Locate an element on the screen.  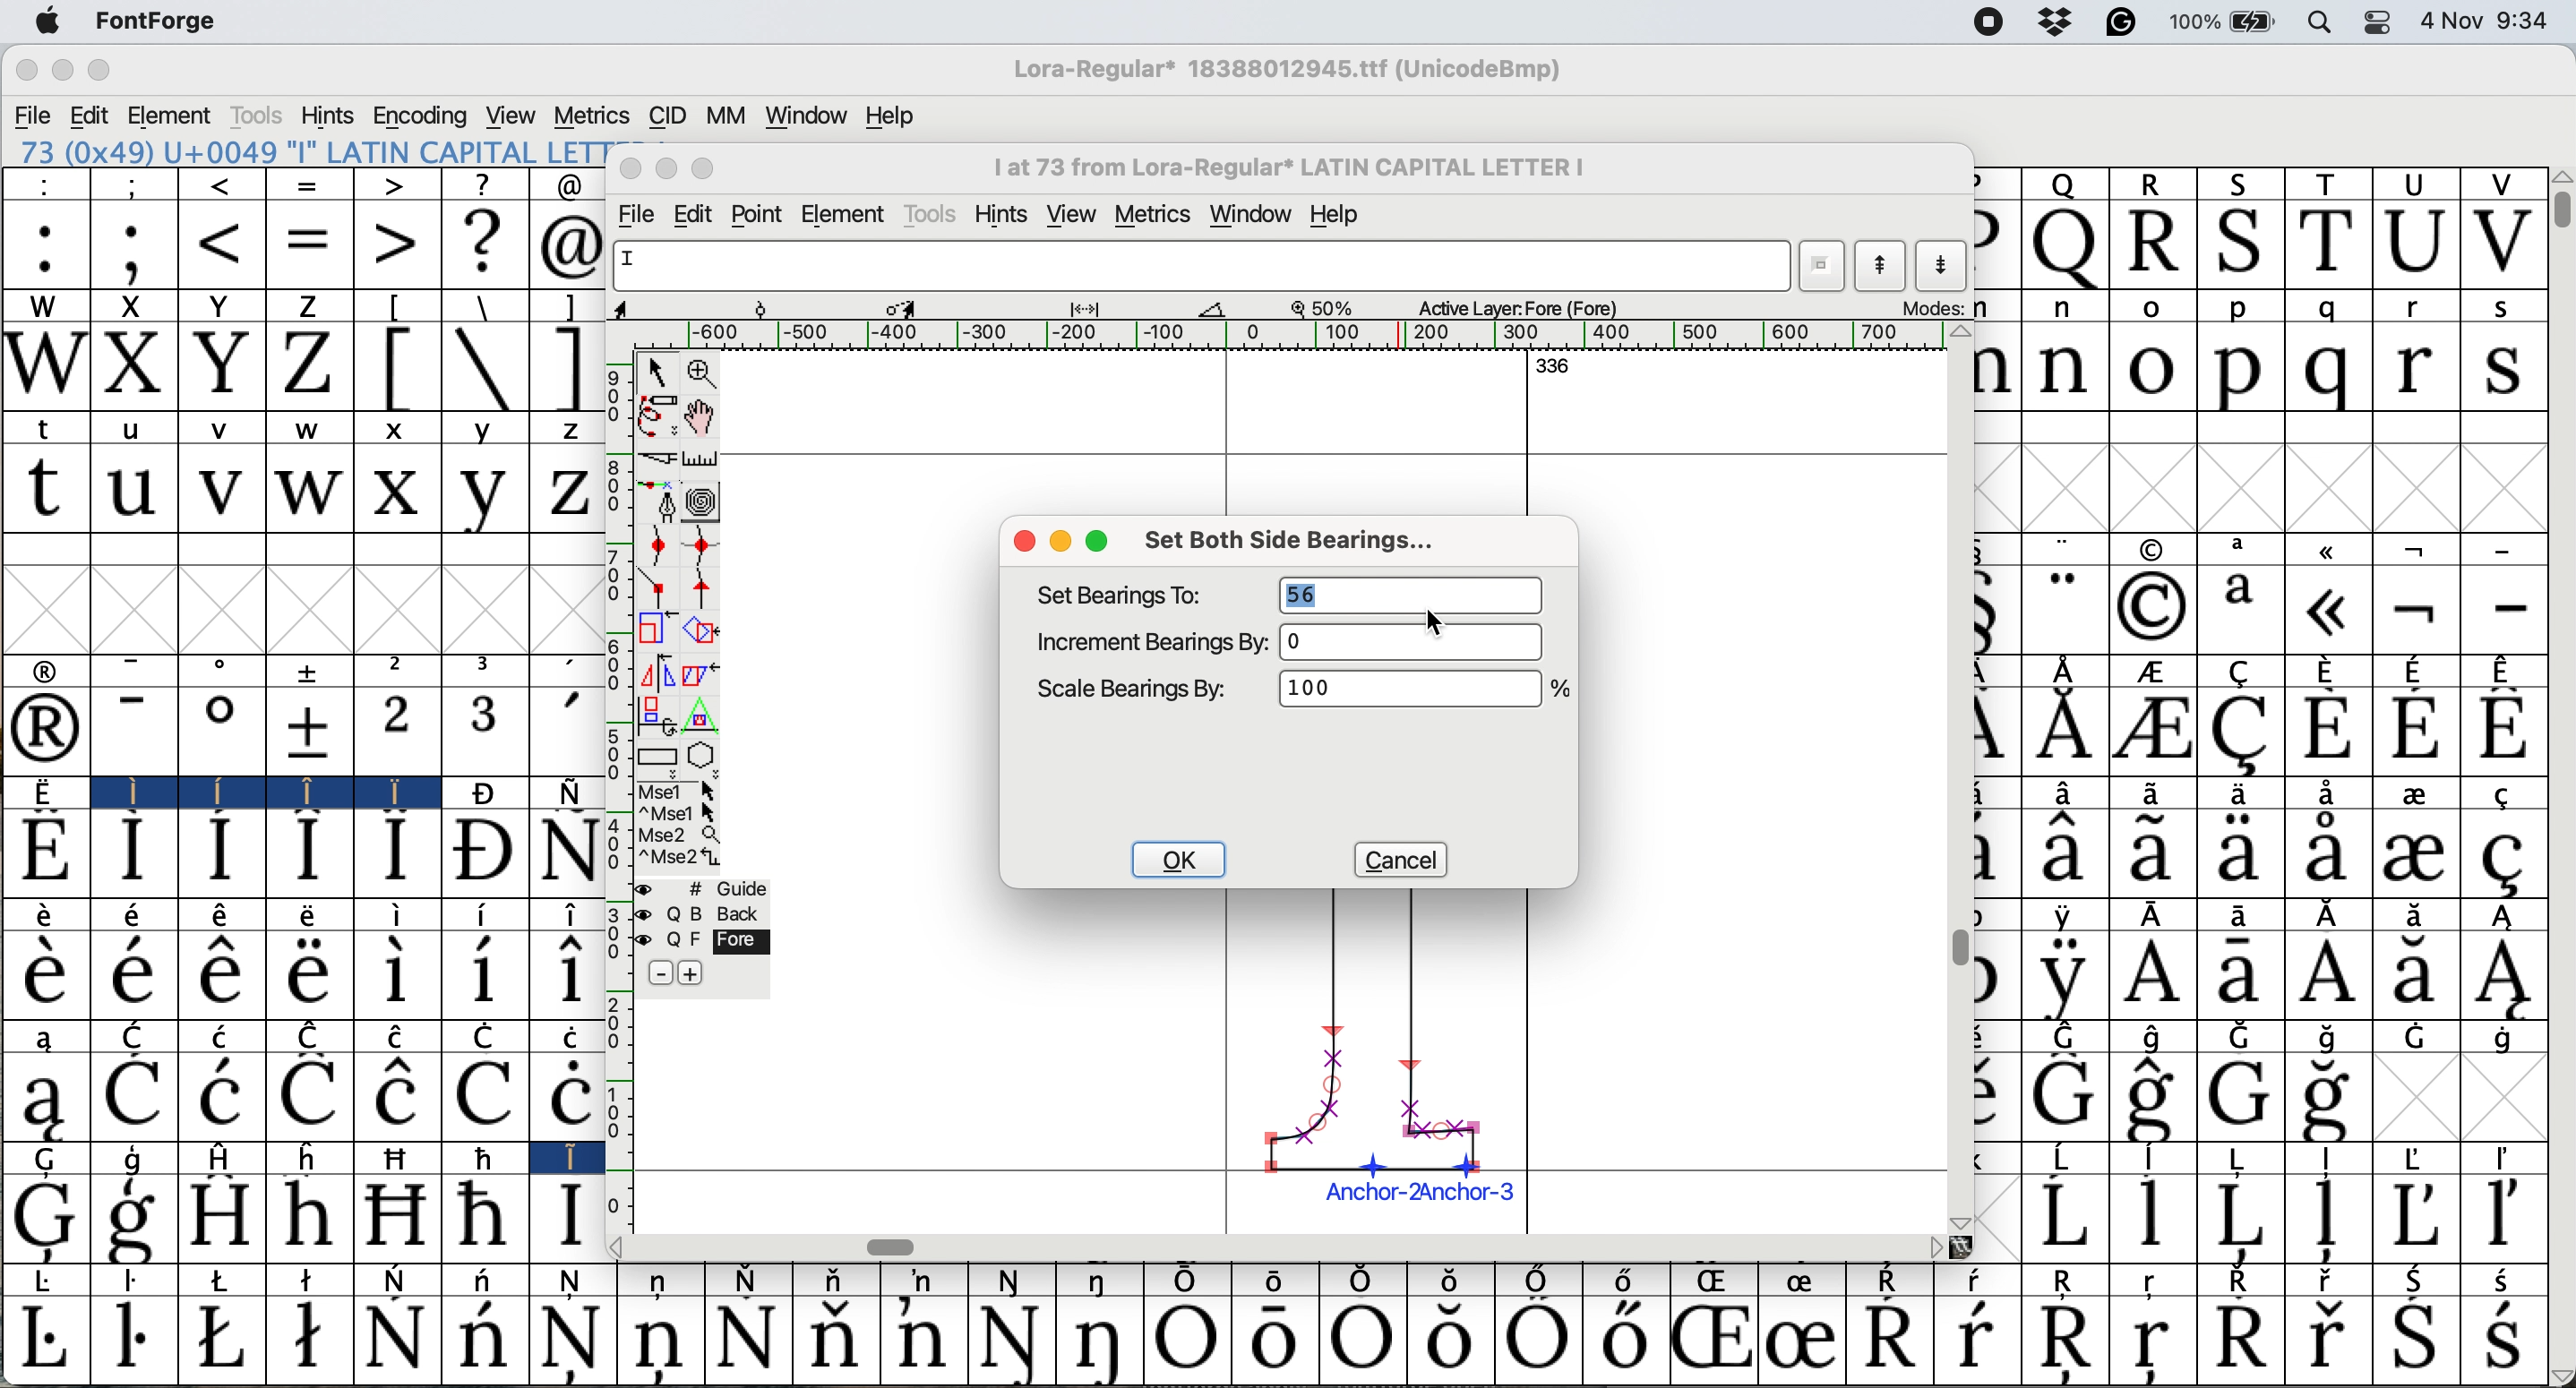
drop box is located at coordinates (2056, 24).